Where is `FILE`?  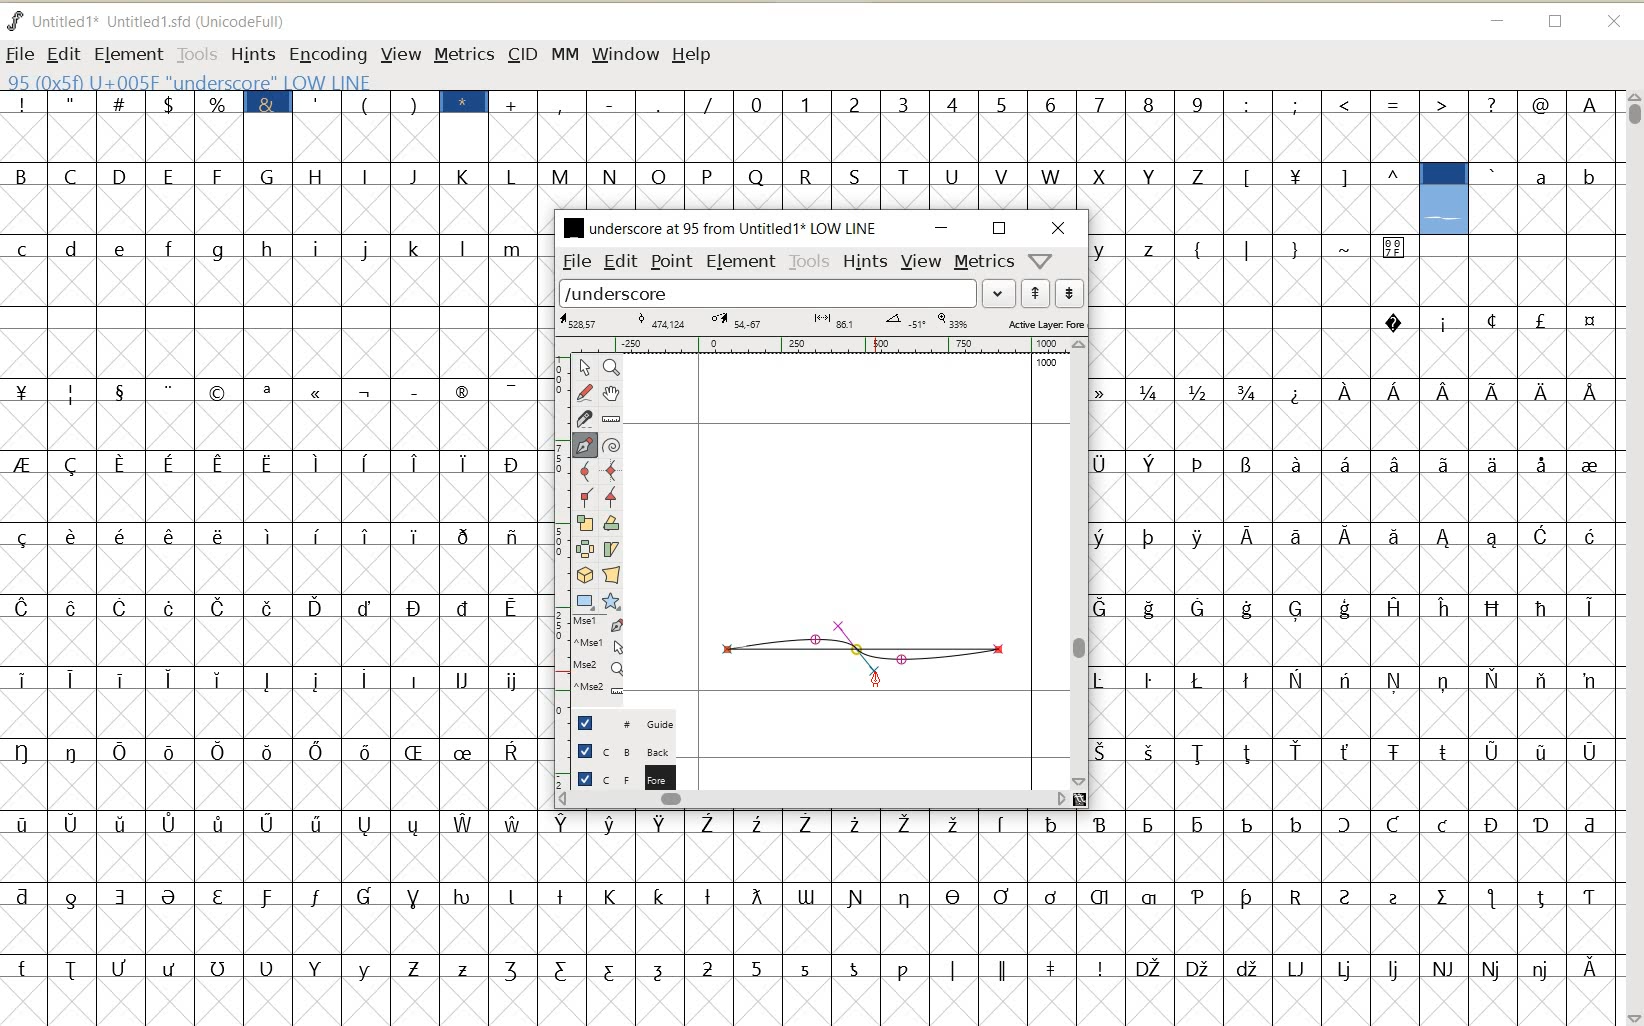
FILE is located at coordinates (575, 262).